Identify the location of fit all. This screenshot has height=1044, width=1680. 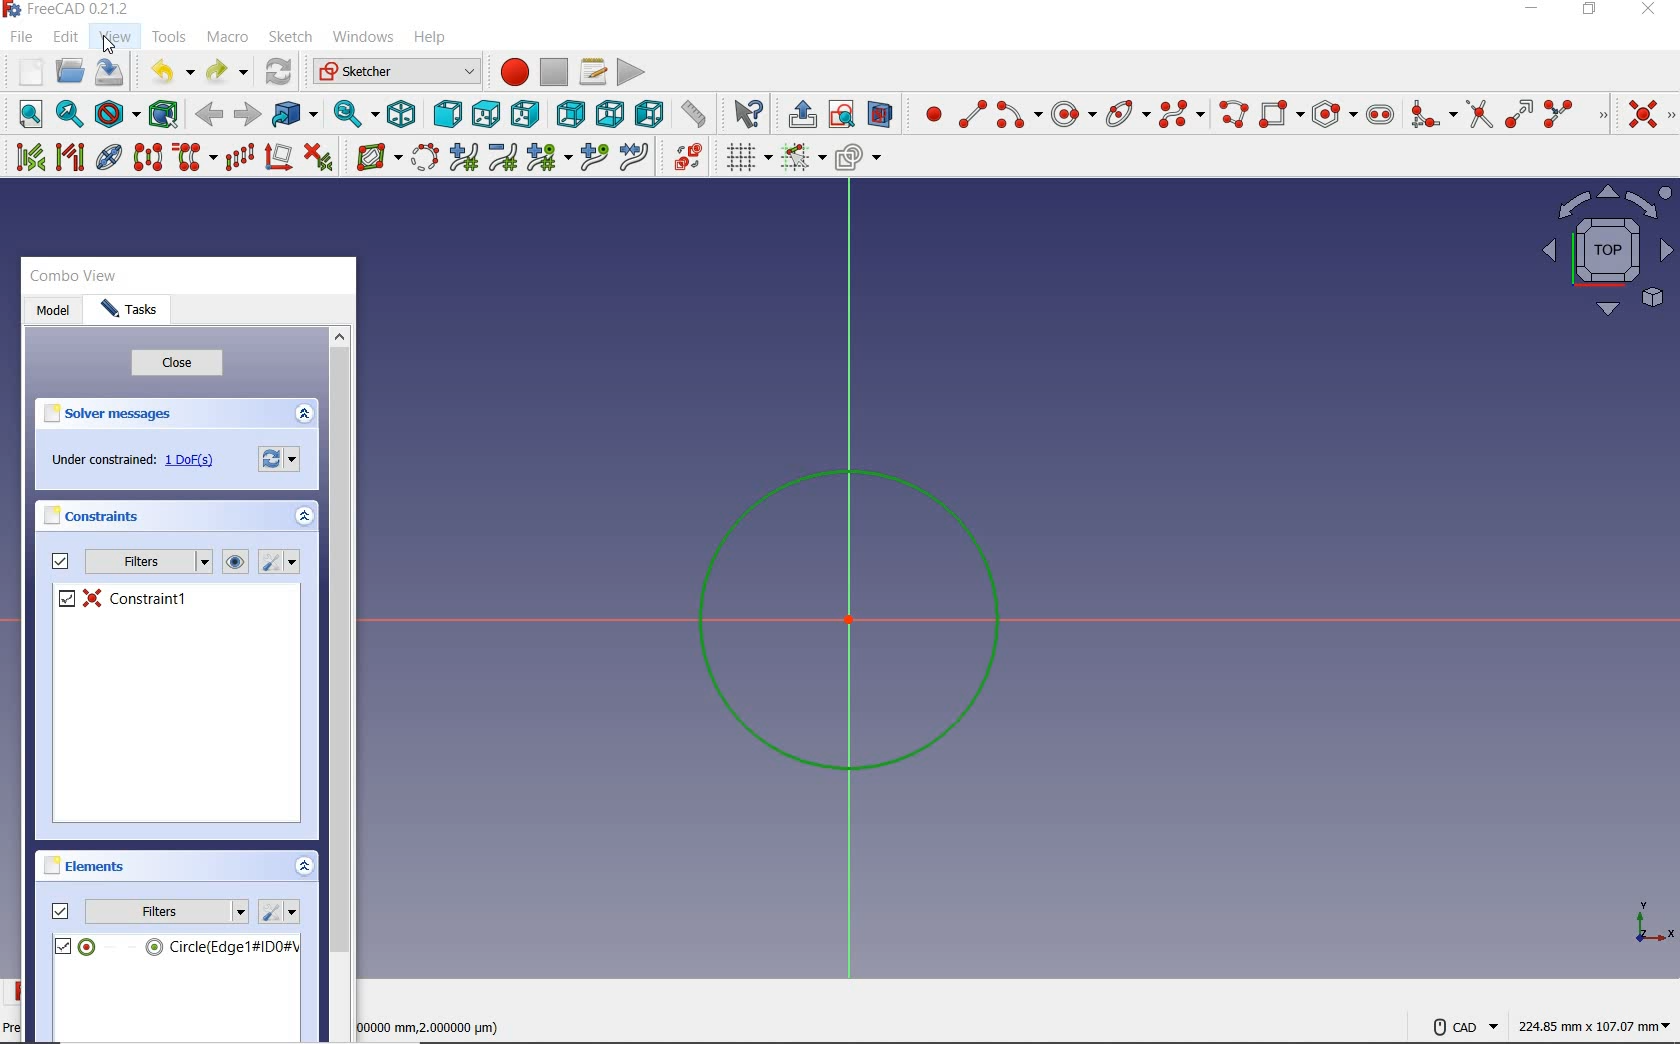
(26, 114).